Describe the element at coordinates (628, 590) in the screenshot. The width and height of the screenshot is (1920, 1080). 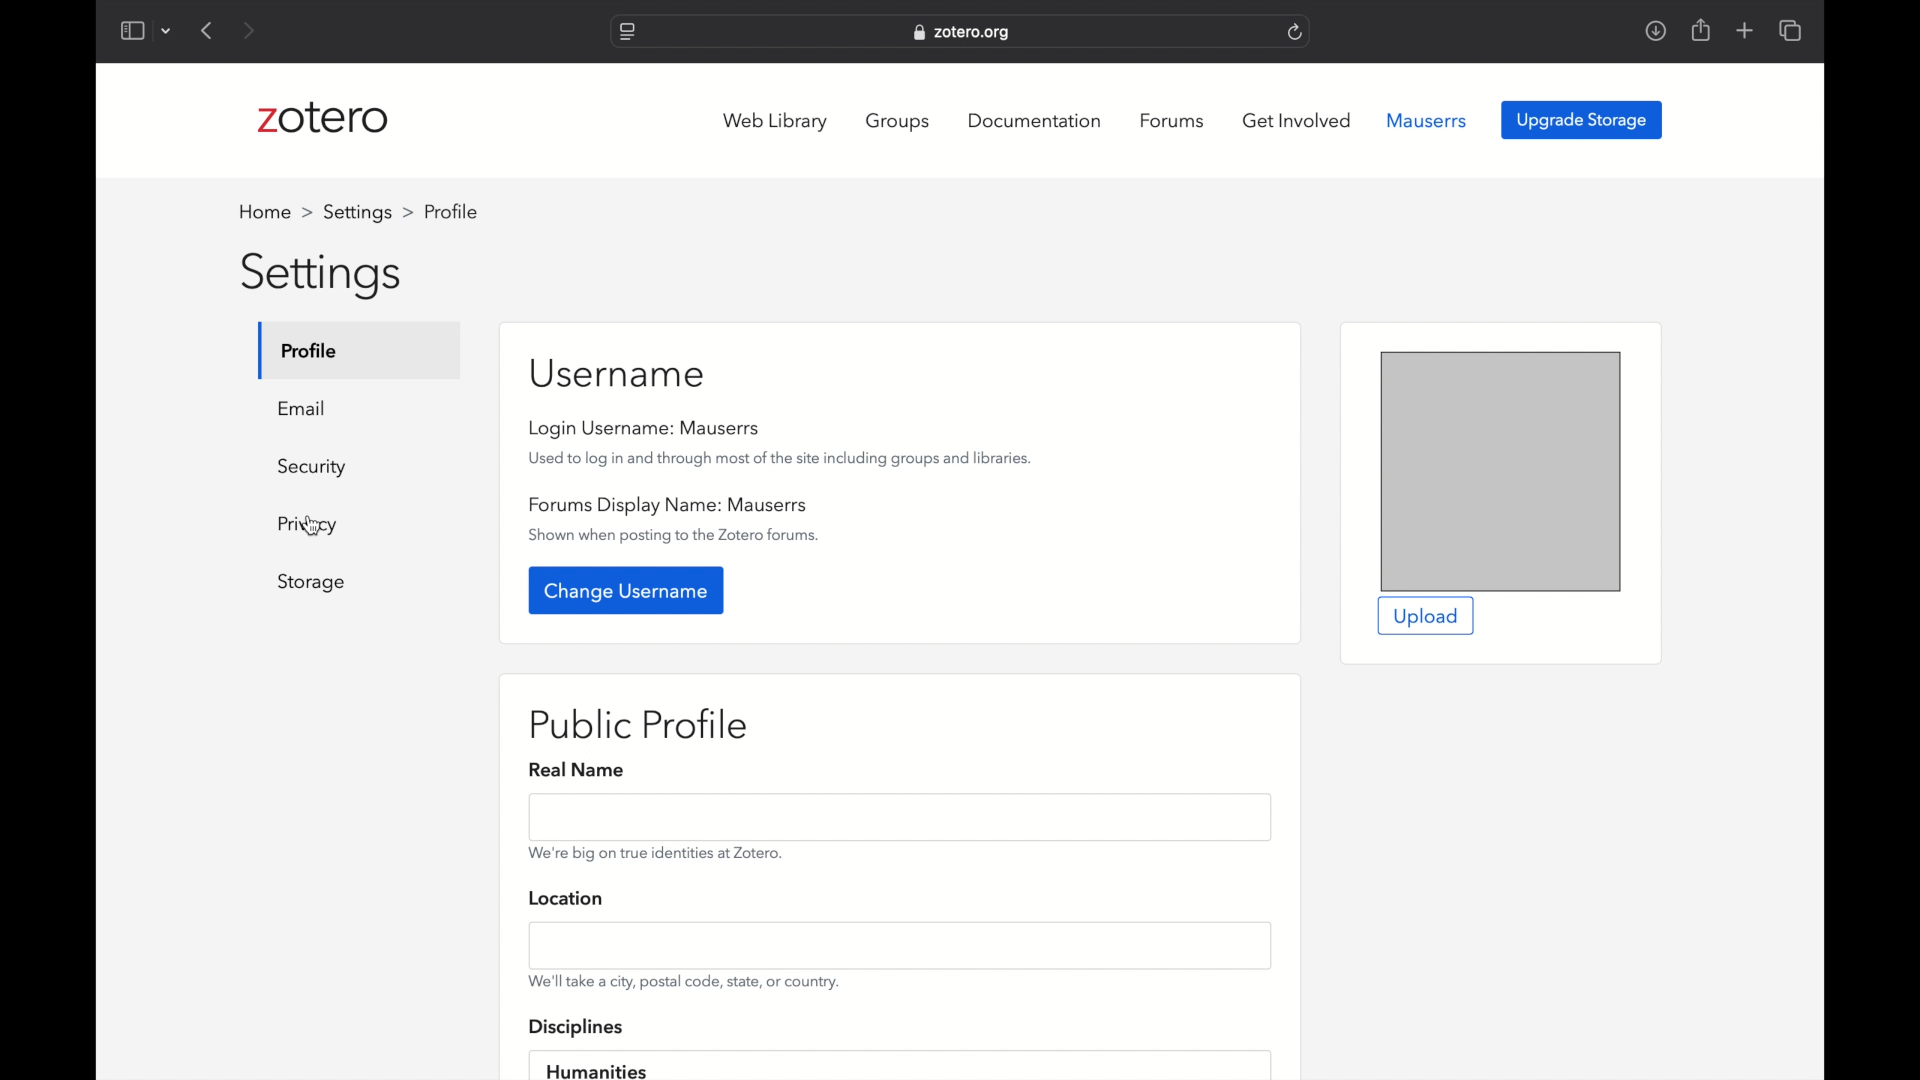
I see `change username` at that location.